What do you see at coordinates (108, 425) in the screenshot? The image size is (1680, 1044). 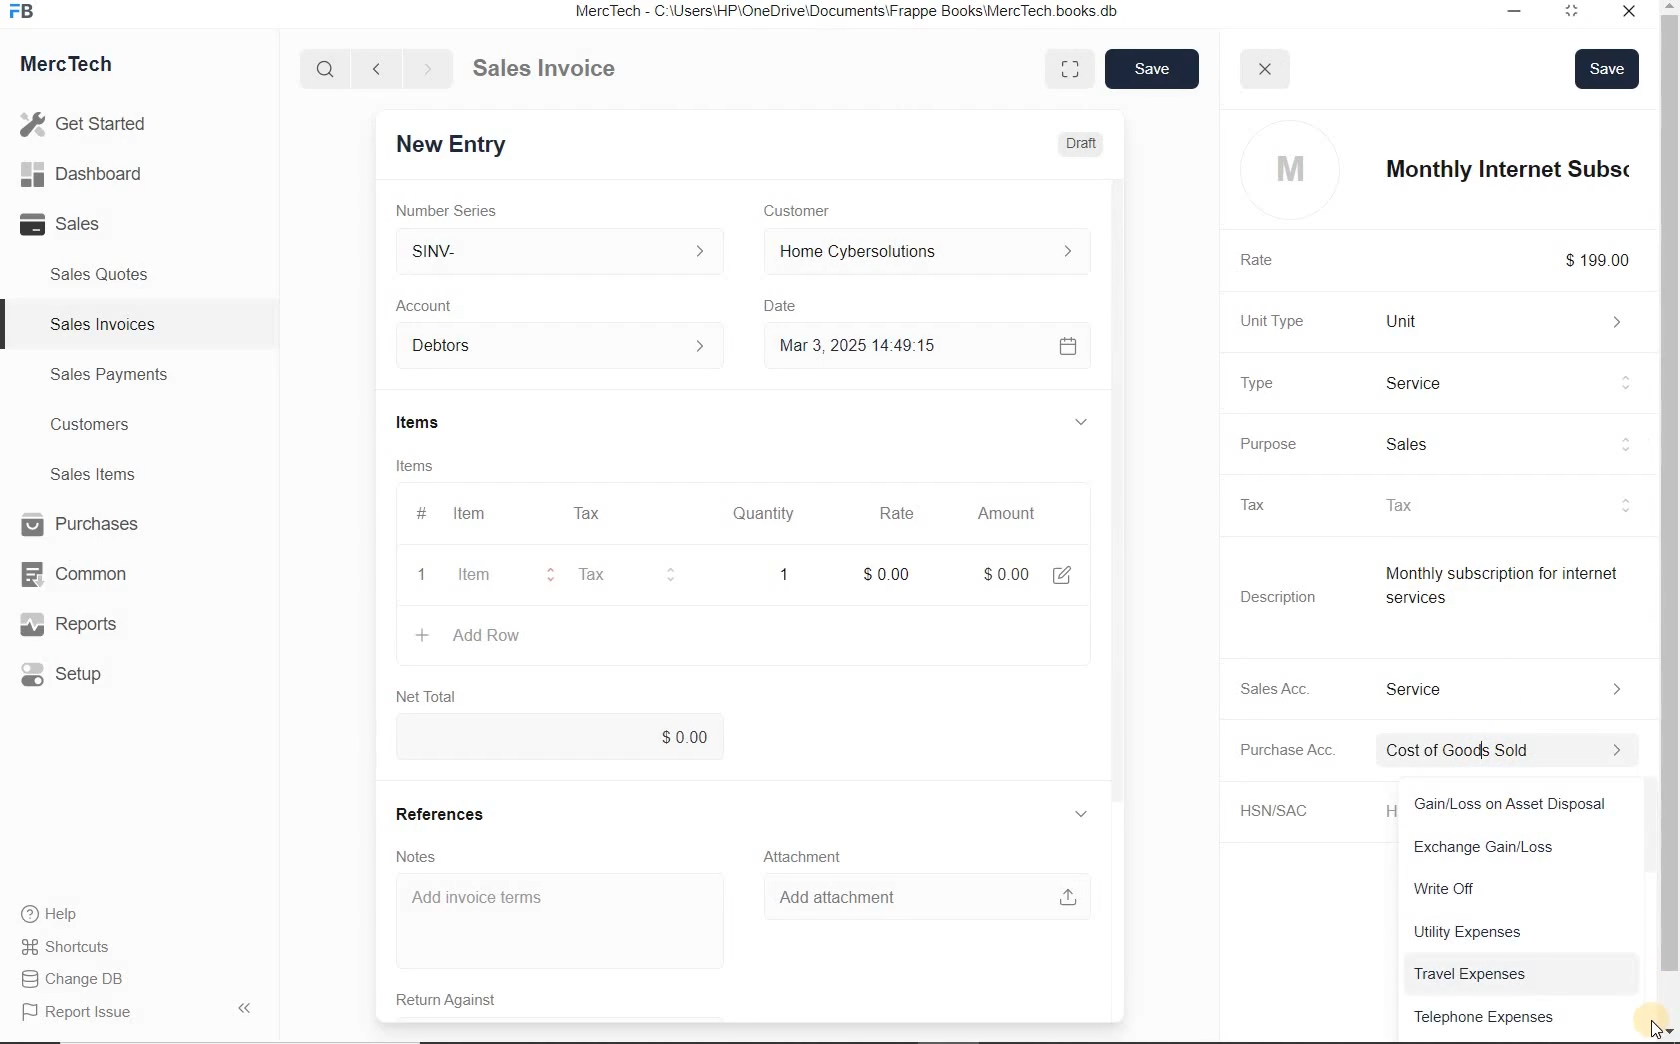 I see `Customers` at bounding box center [108, 425].